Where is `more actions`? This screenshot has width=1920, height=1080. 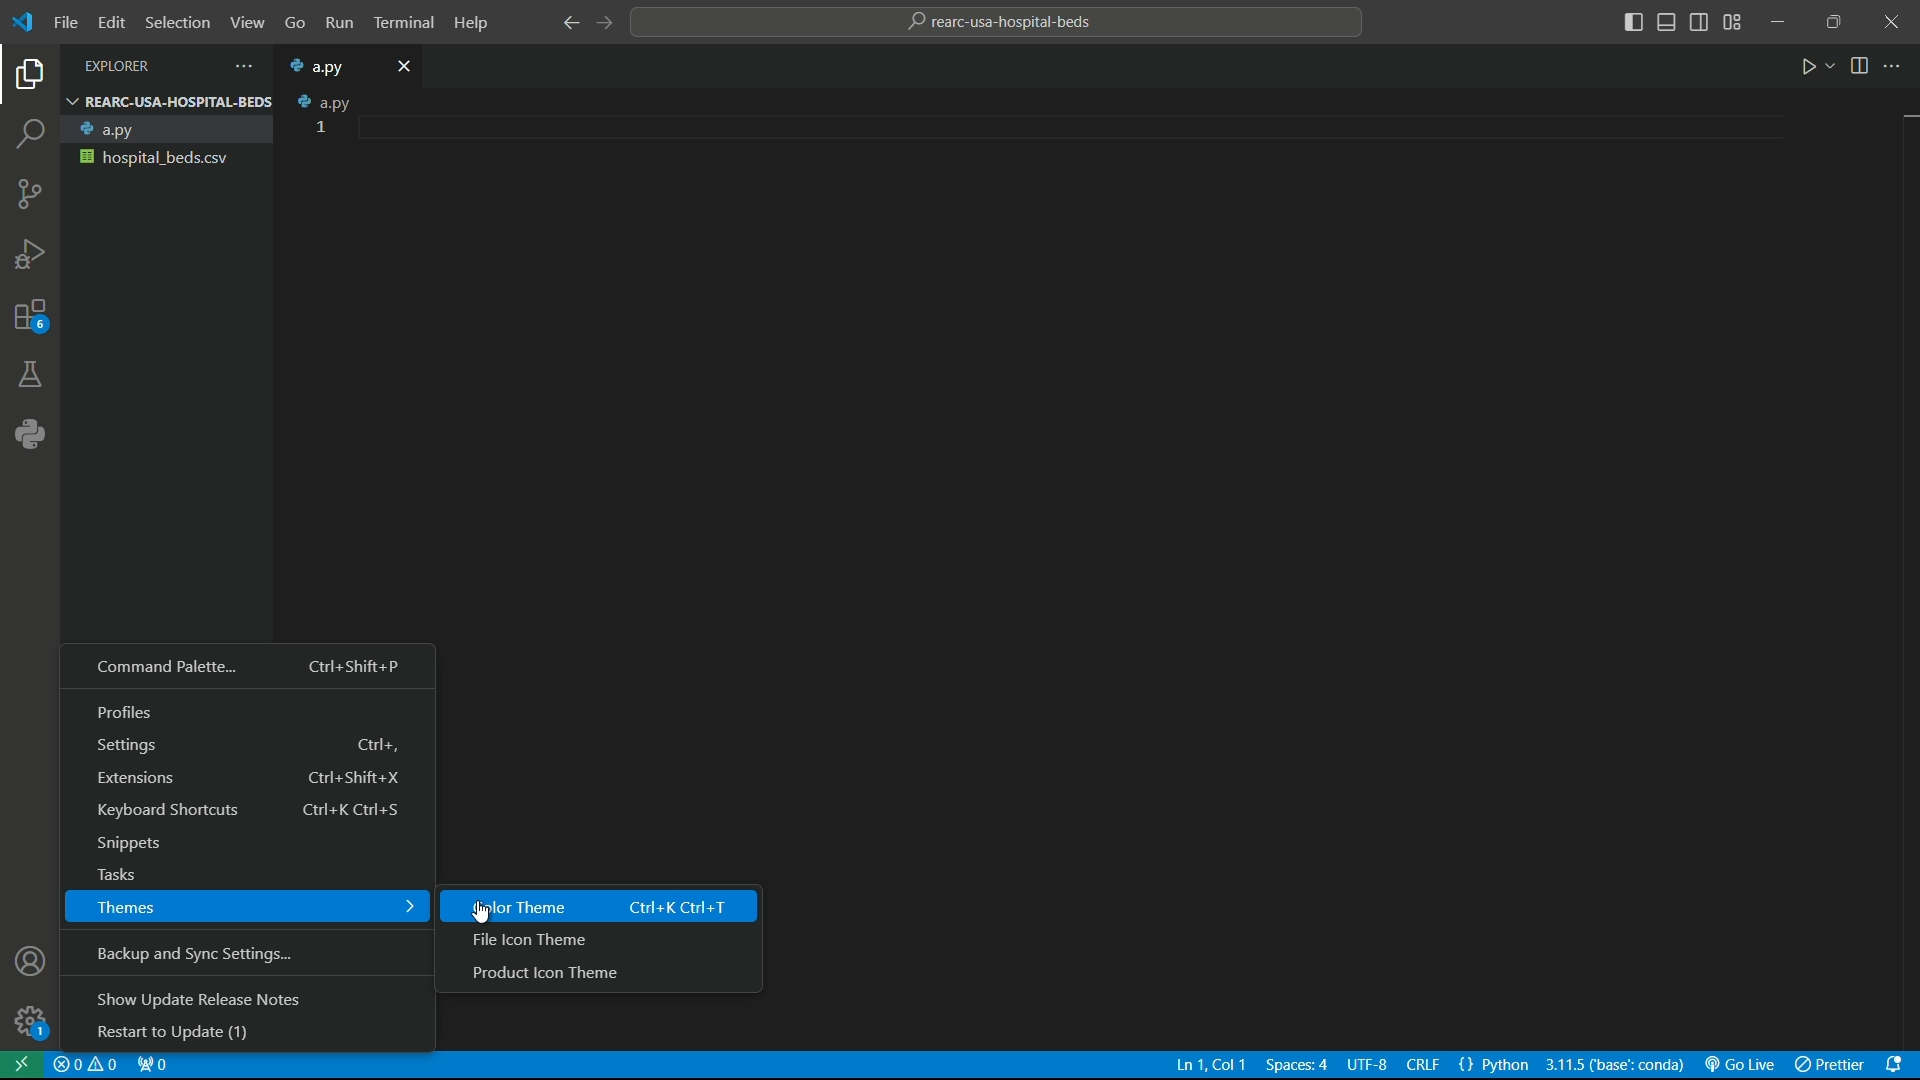
more actions is located at coordinates (1895, 66).